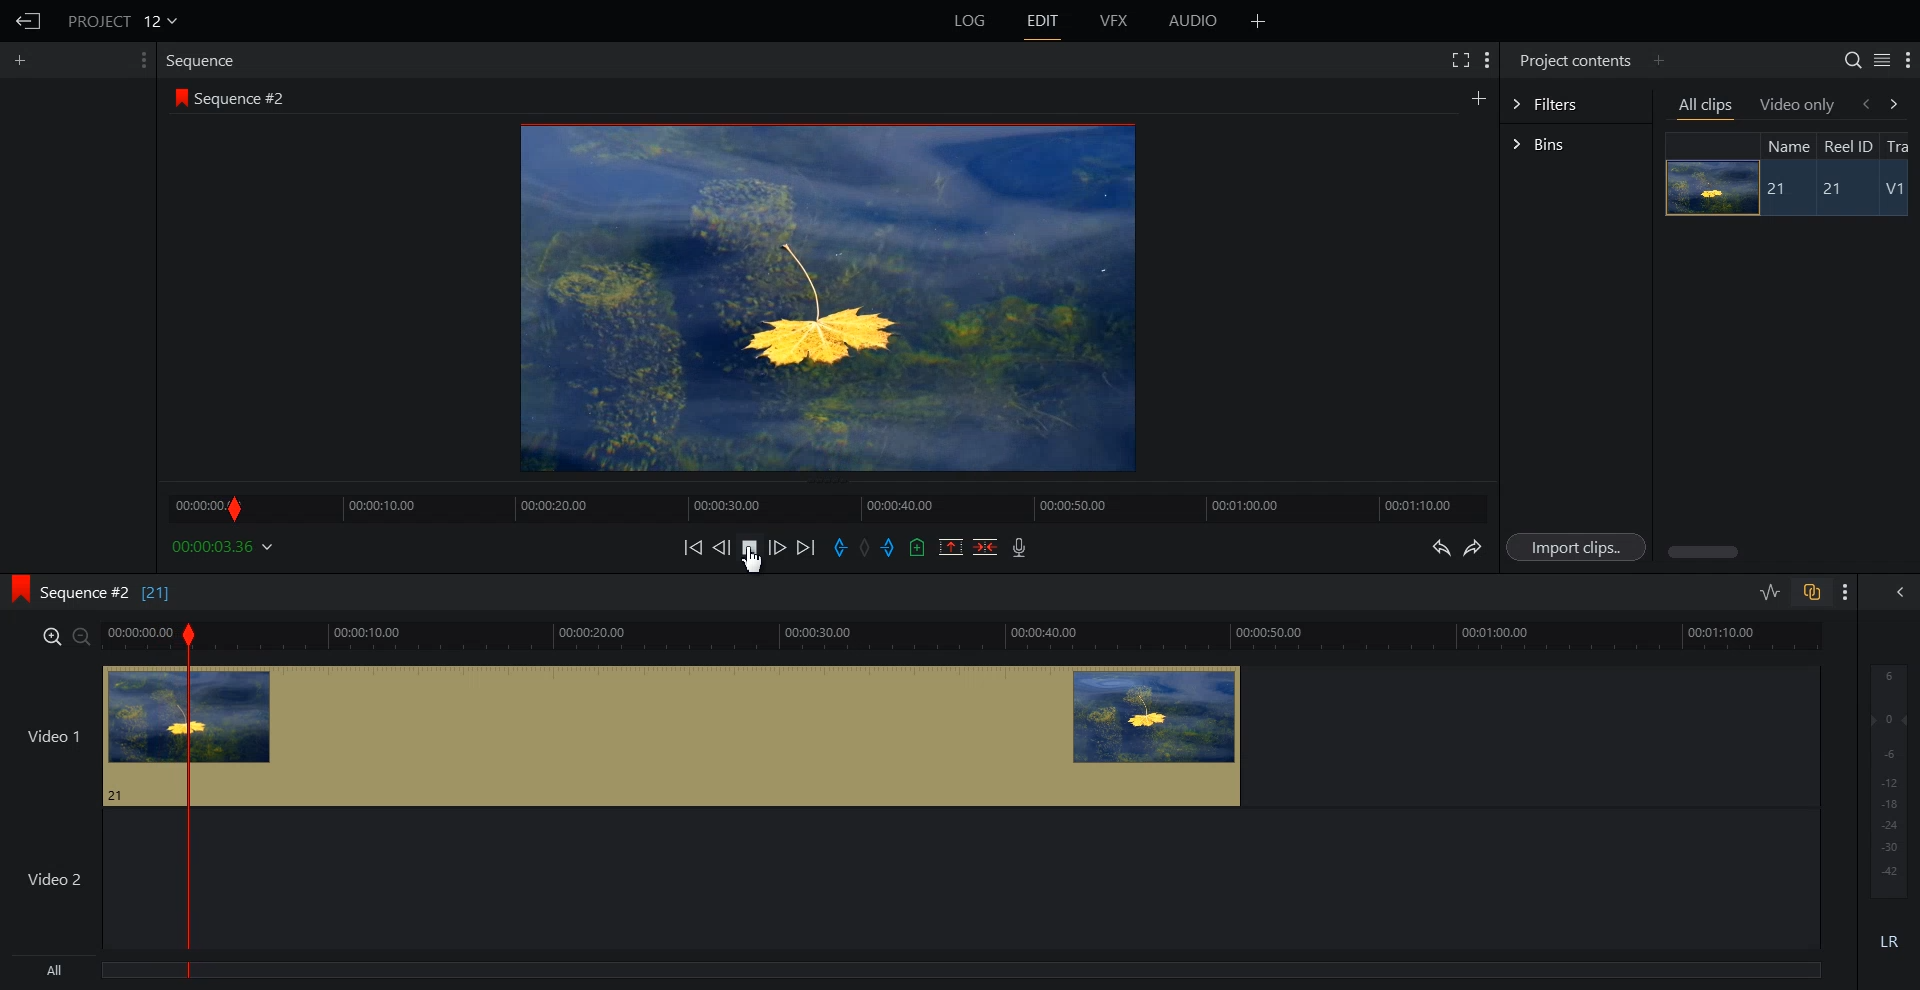  I want to click on Toggle audio level editing, so click(1770, 591).